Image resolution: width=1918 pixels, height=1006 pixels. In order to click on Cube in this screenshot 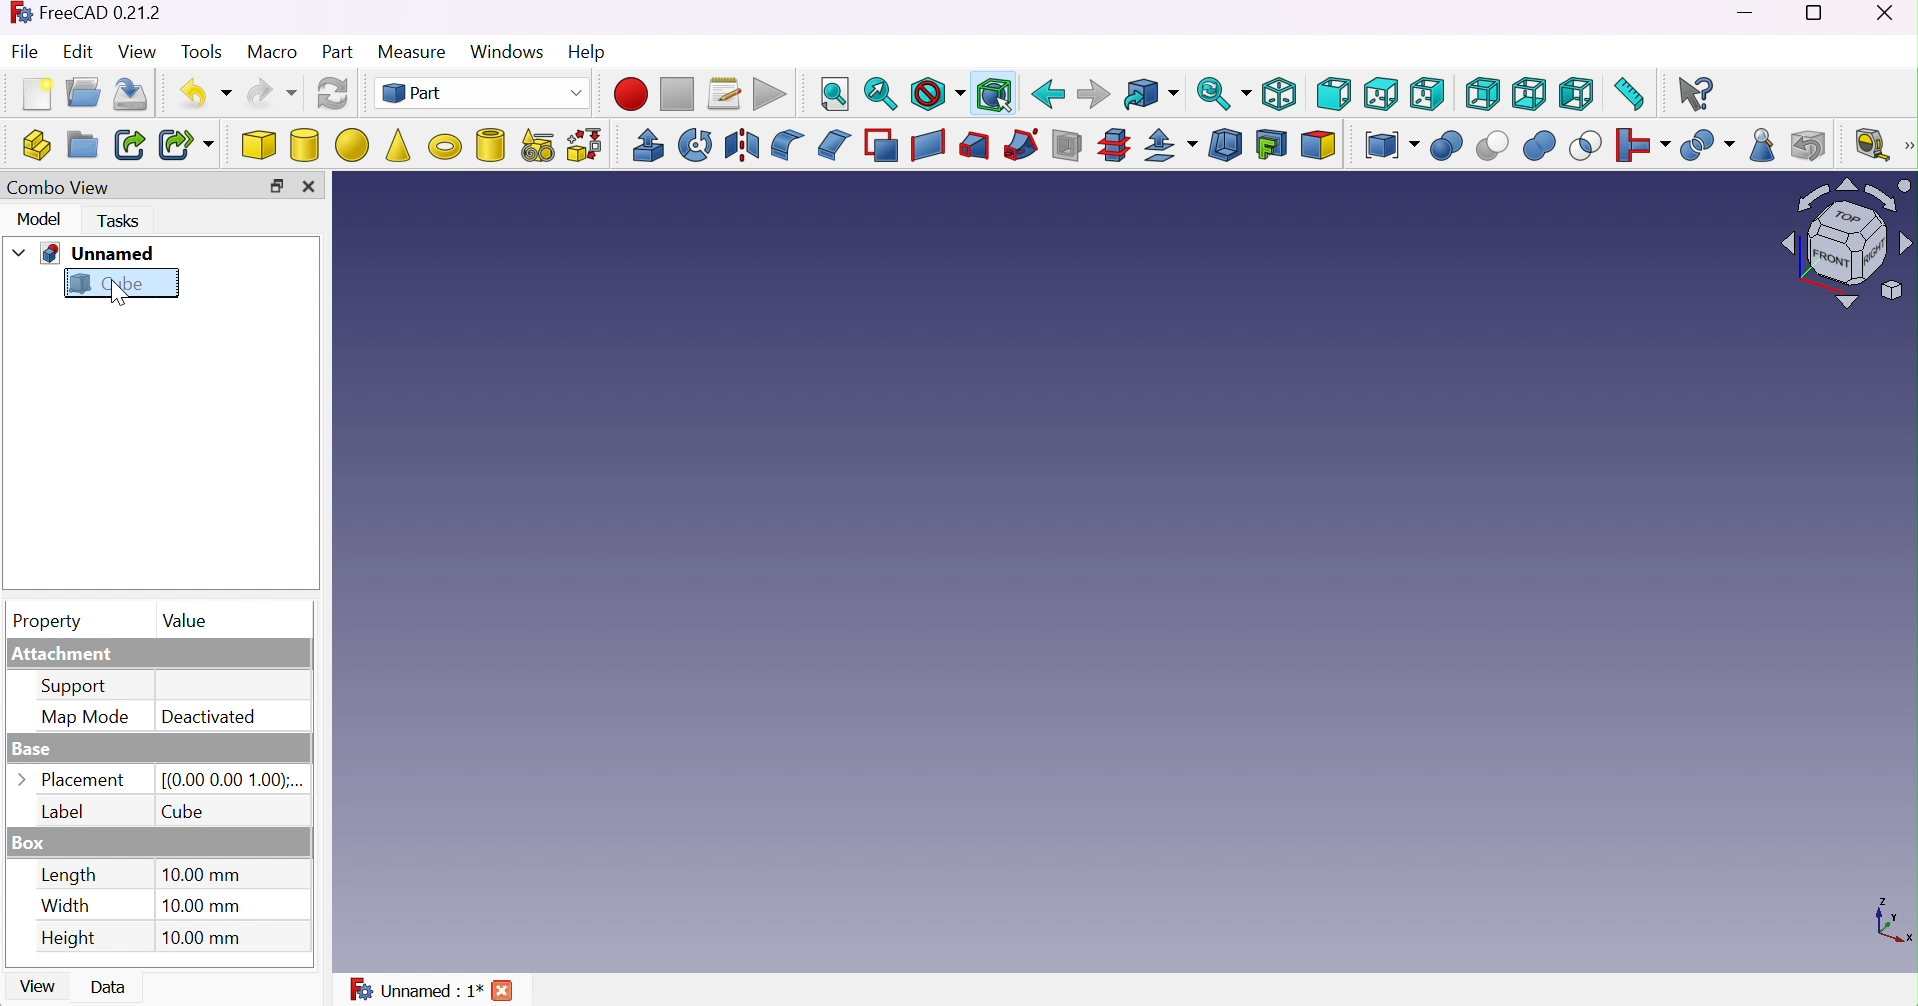, I will do `click(1126, 575)`.